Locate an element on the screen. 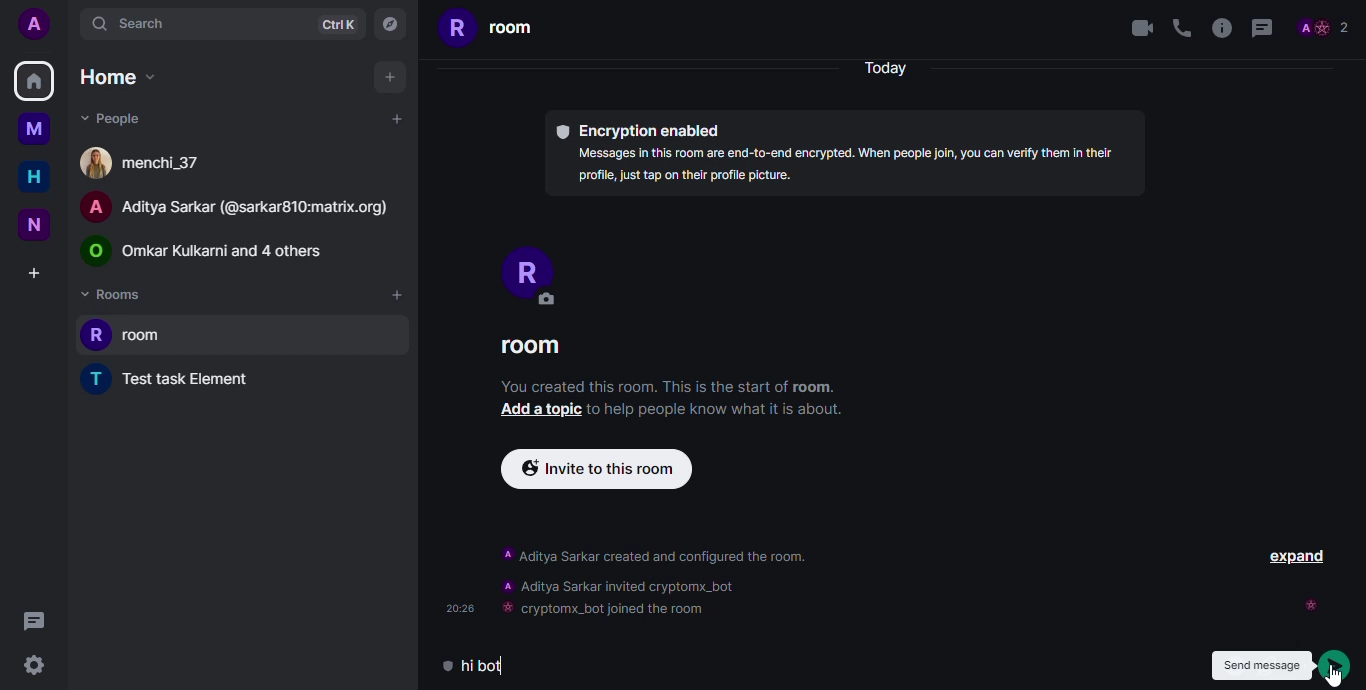 The width and height of the screenshot is (1366, 690). seen is located at coordinates (1311, 605).